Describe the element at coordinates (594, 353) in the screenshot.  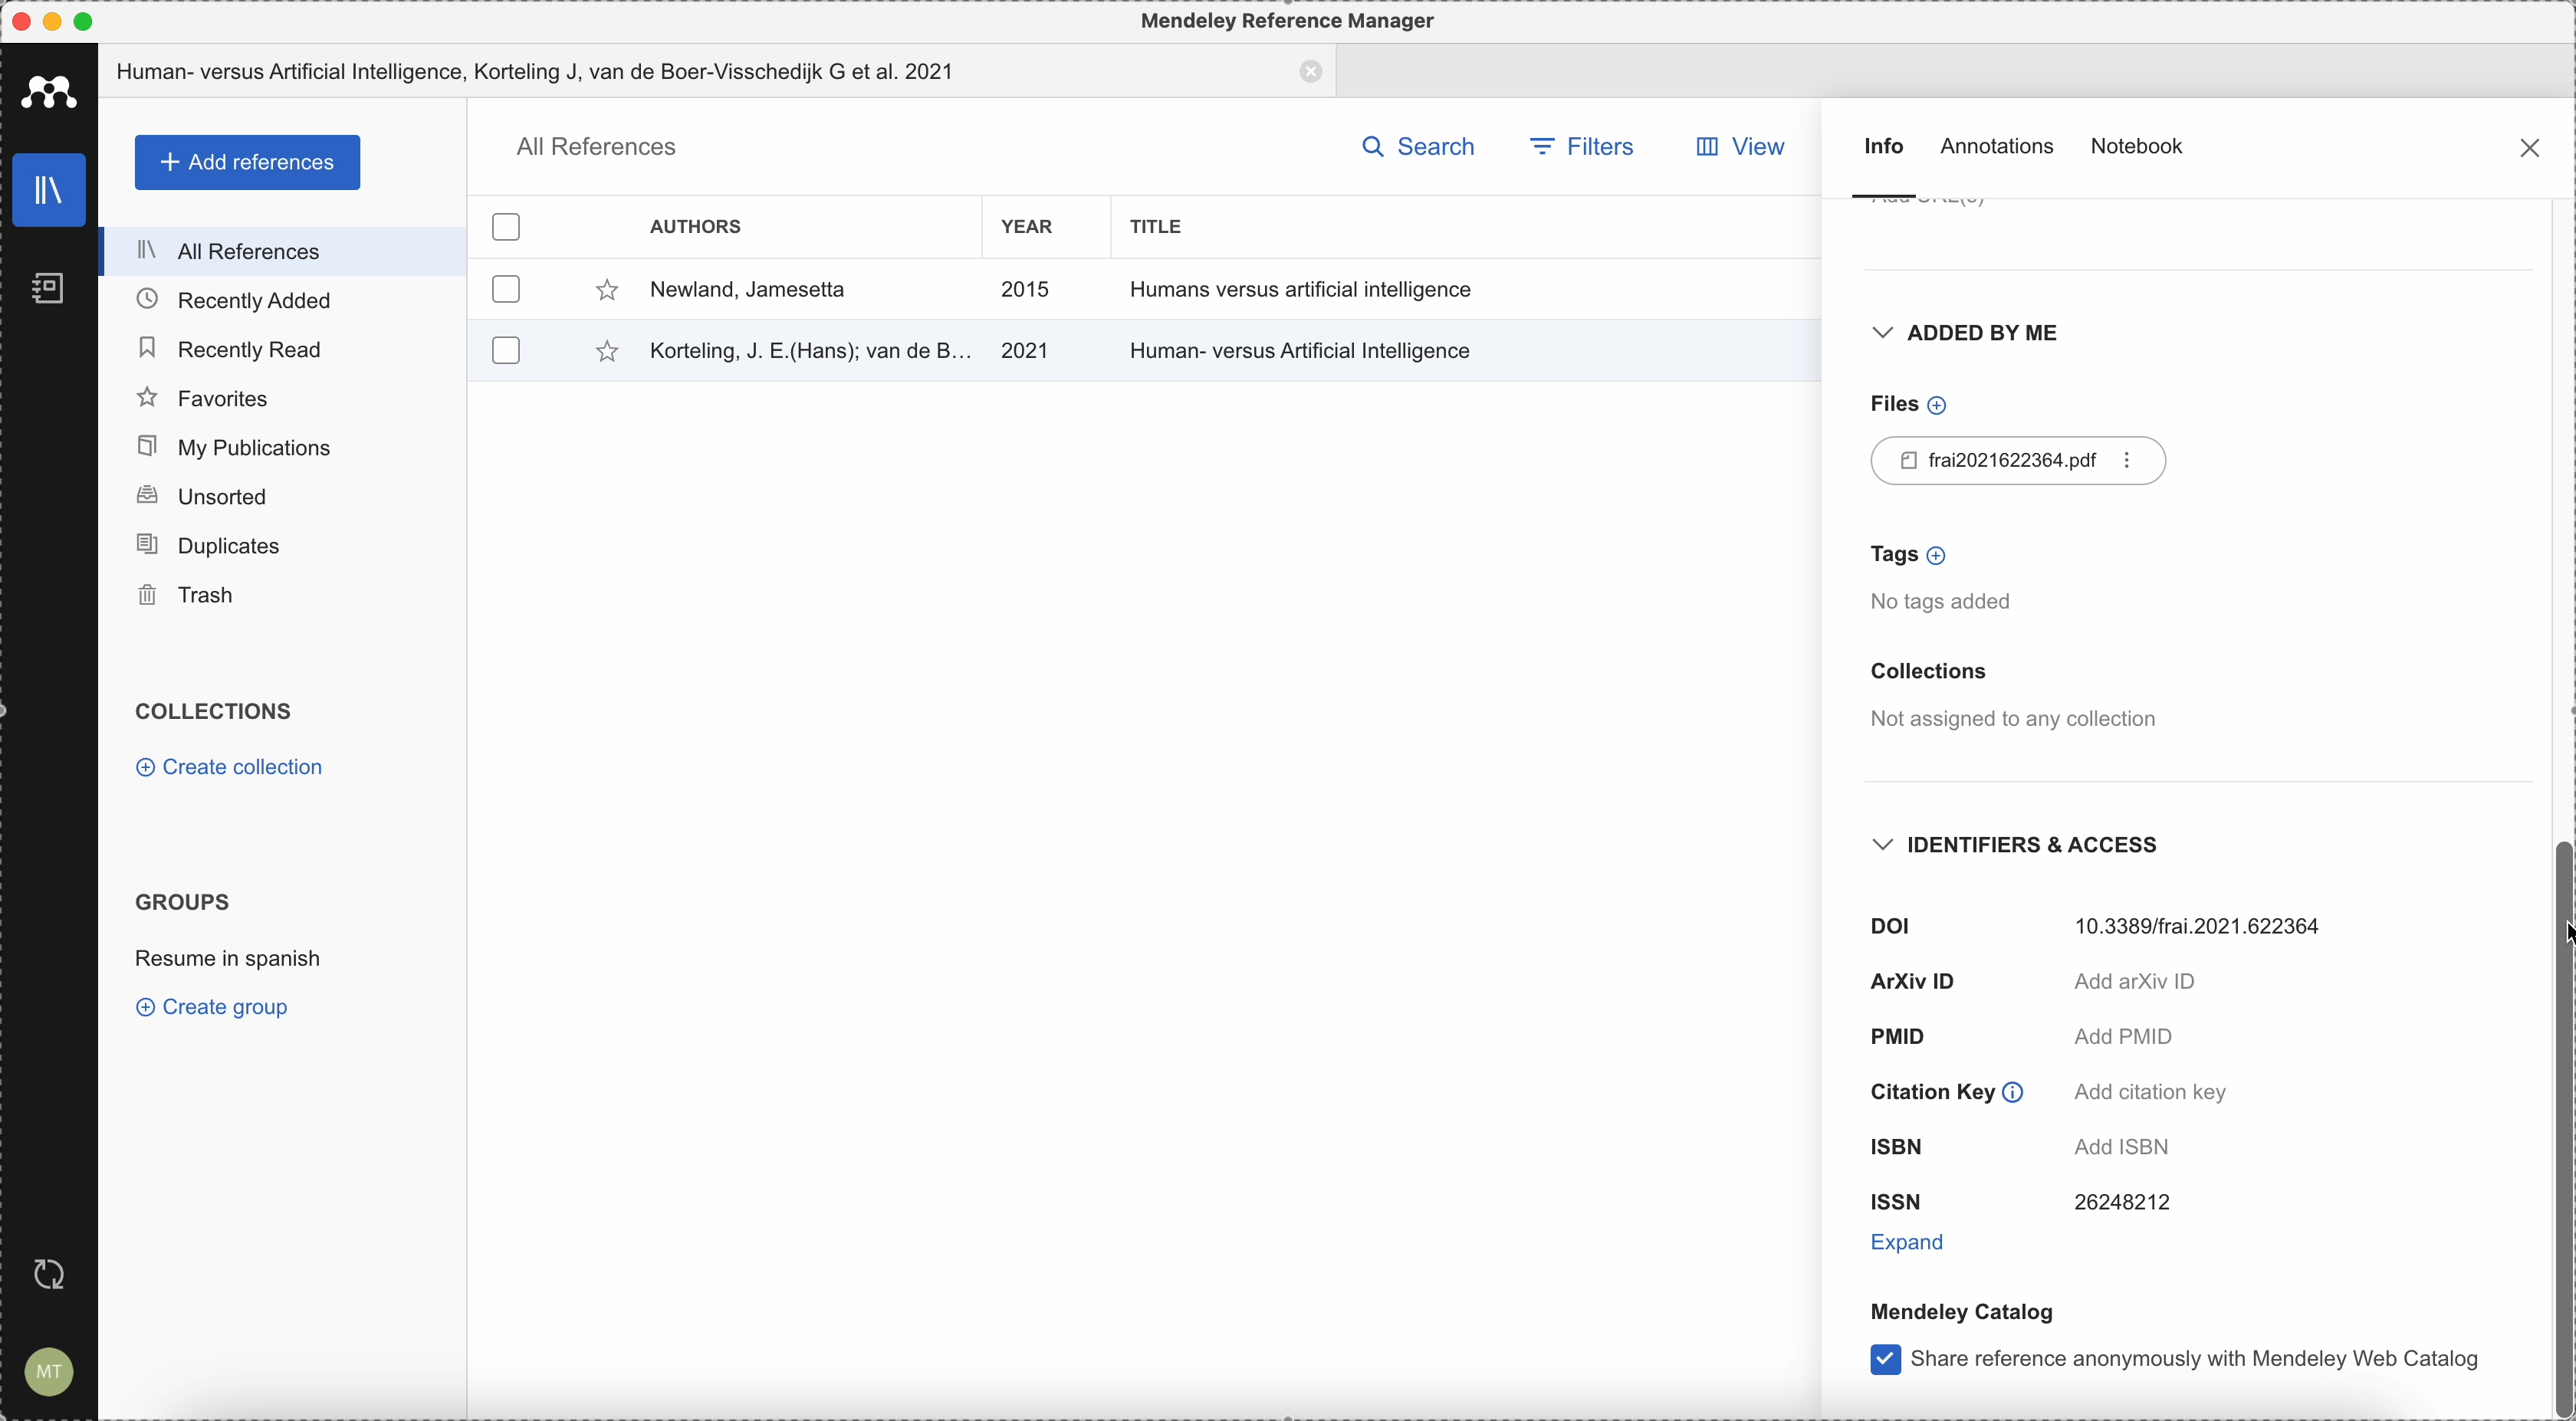
I see `favorite` at that location.